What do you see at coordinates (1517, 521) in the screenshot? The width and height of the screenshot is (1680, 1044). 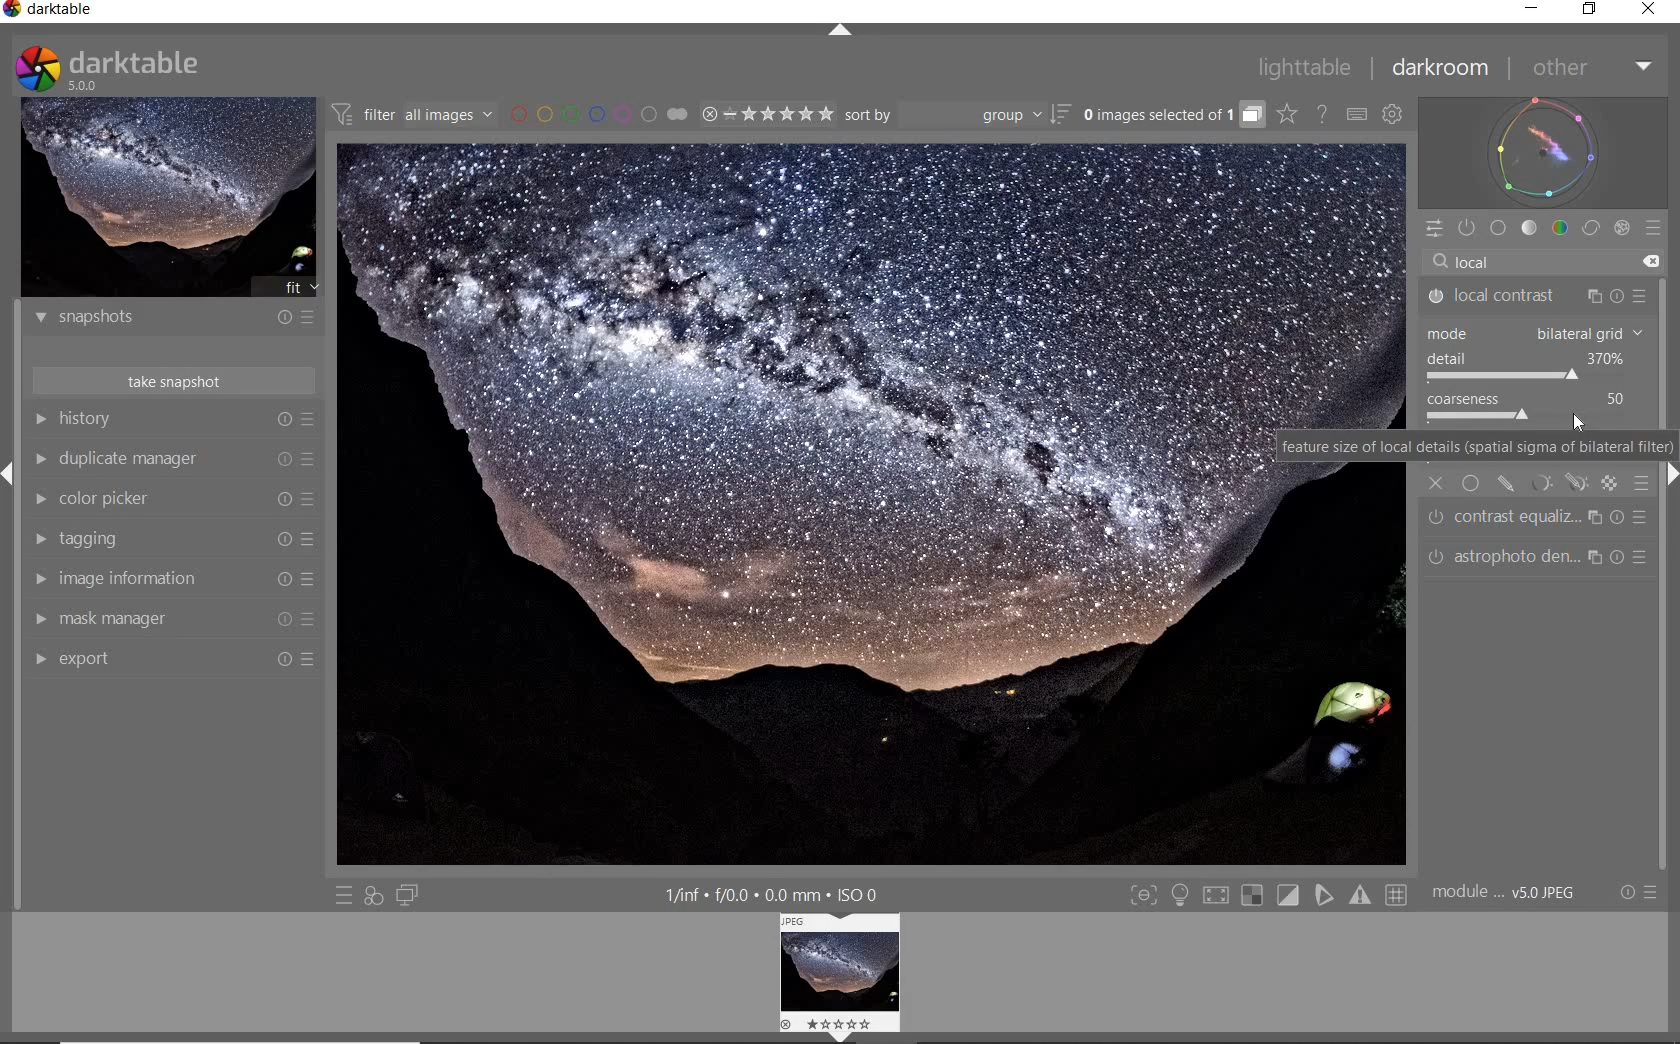 I see `contrast equalizer` at bounding box center [1517, 521].